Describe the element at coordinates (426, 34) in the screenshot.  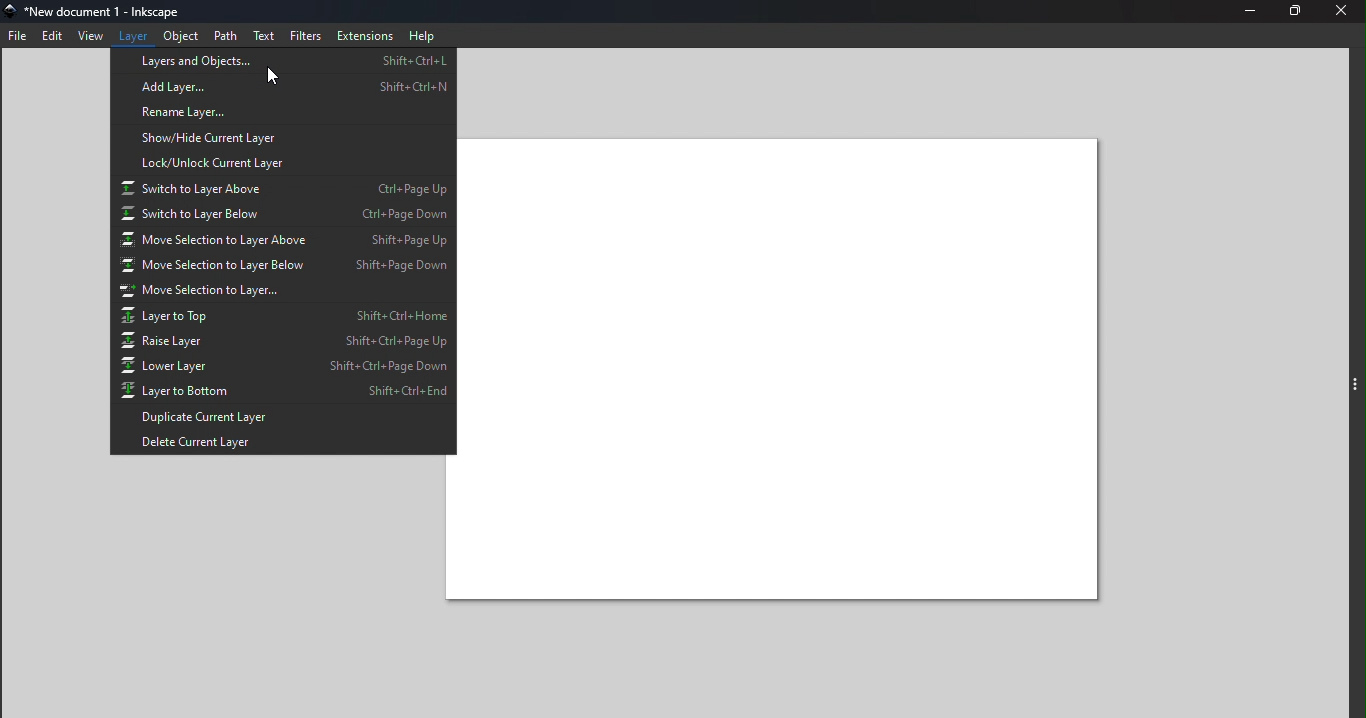
I see `Help` at that location.